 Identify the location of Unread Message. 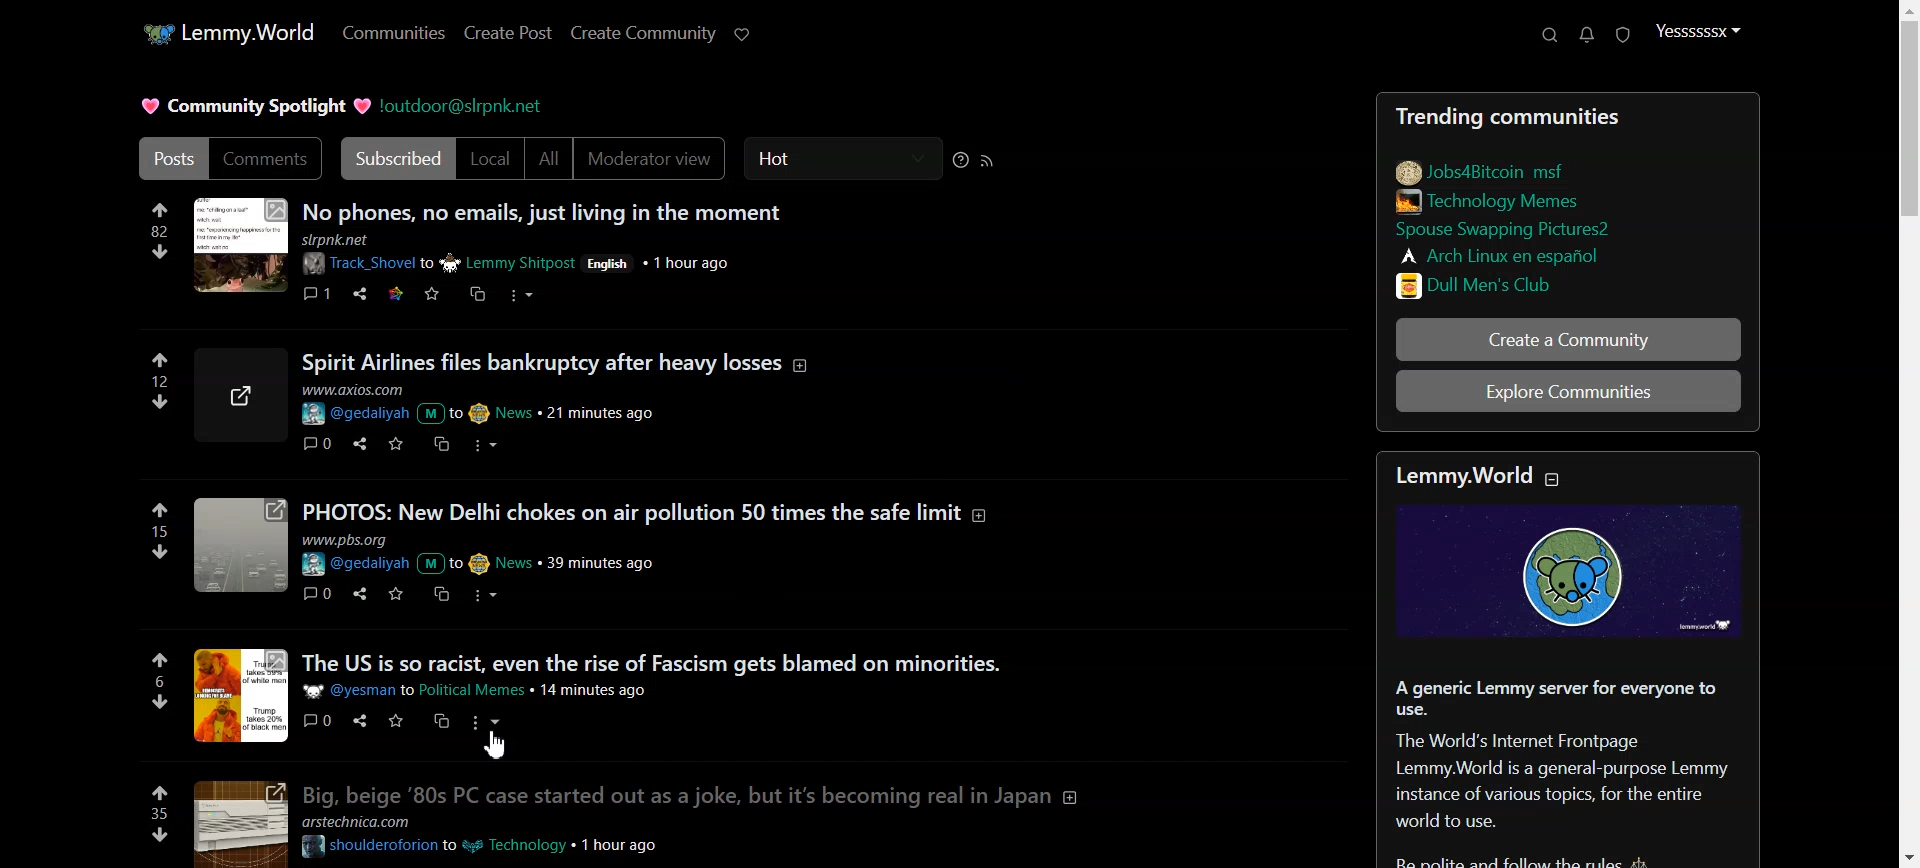
(1587, 35).